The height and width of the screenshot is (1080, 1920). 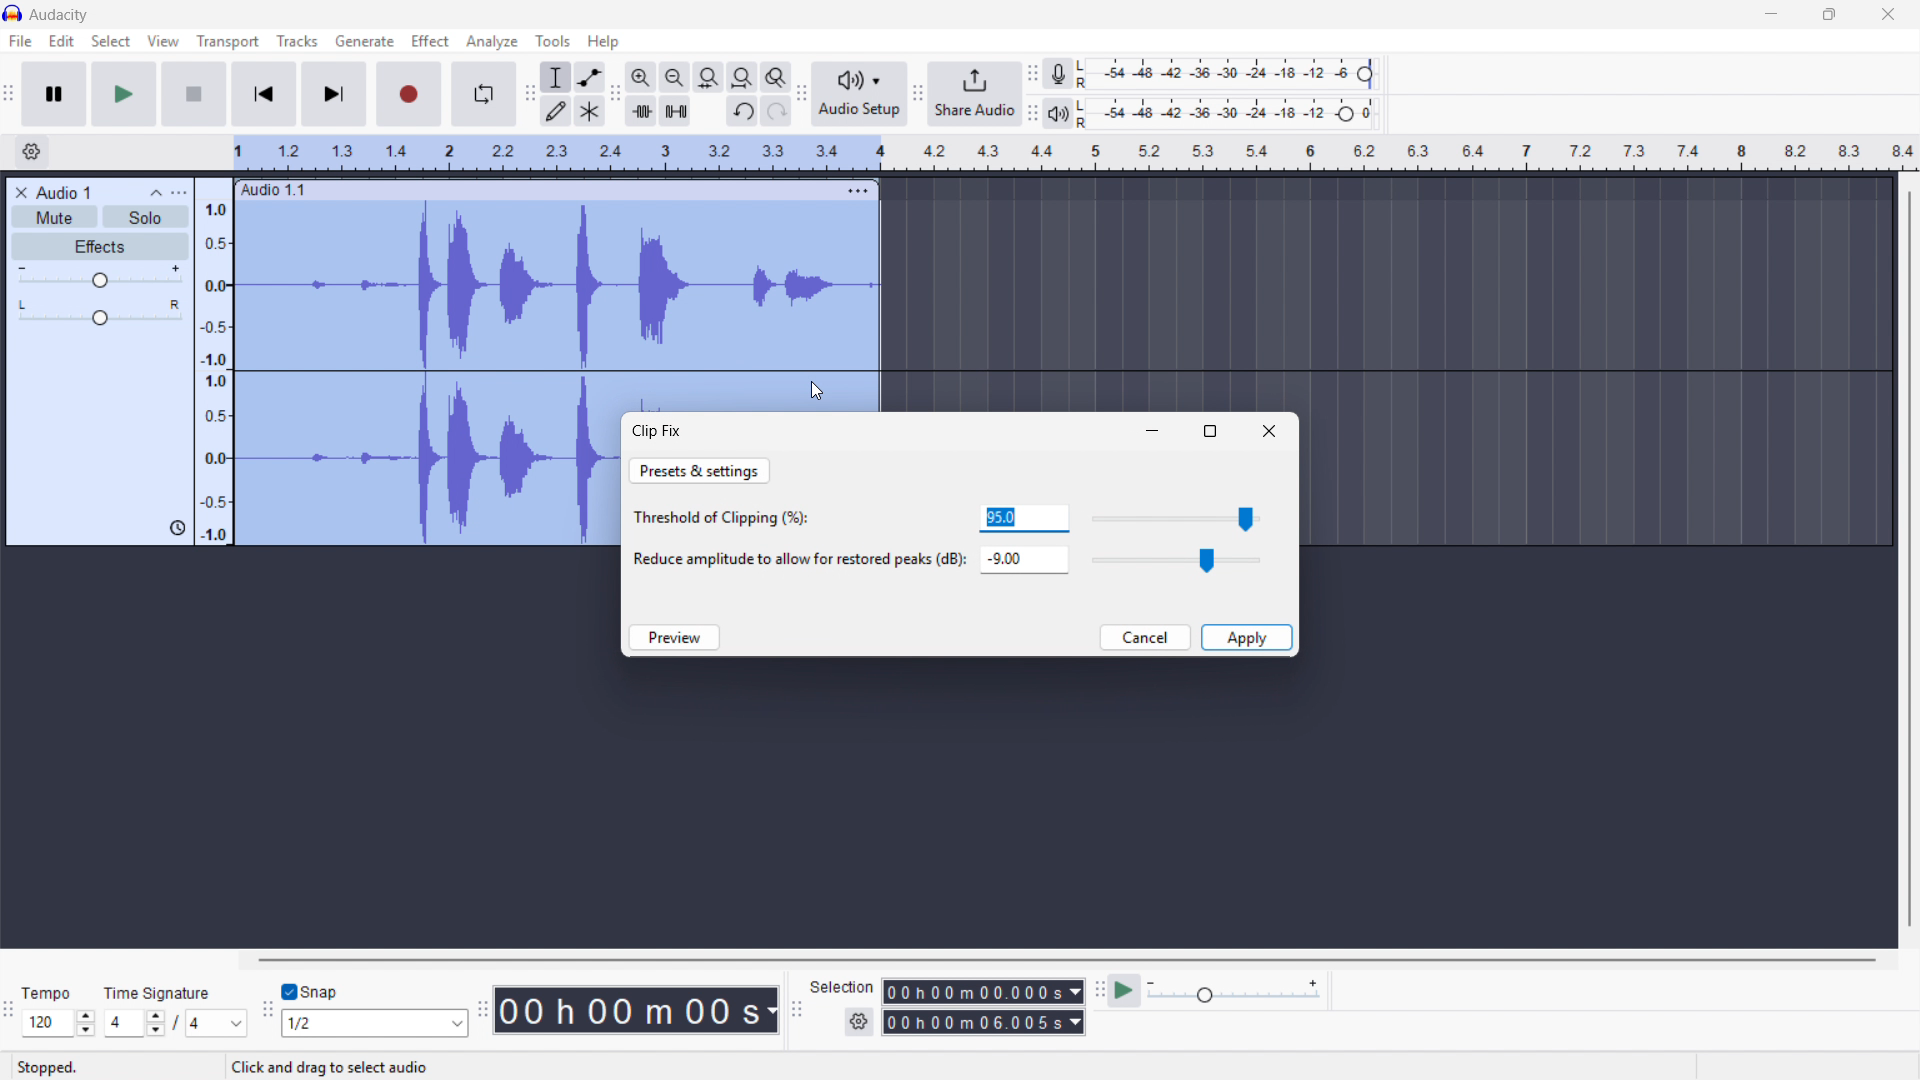 I want to click on Draw tool, so click(x=556, y=110).